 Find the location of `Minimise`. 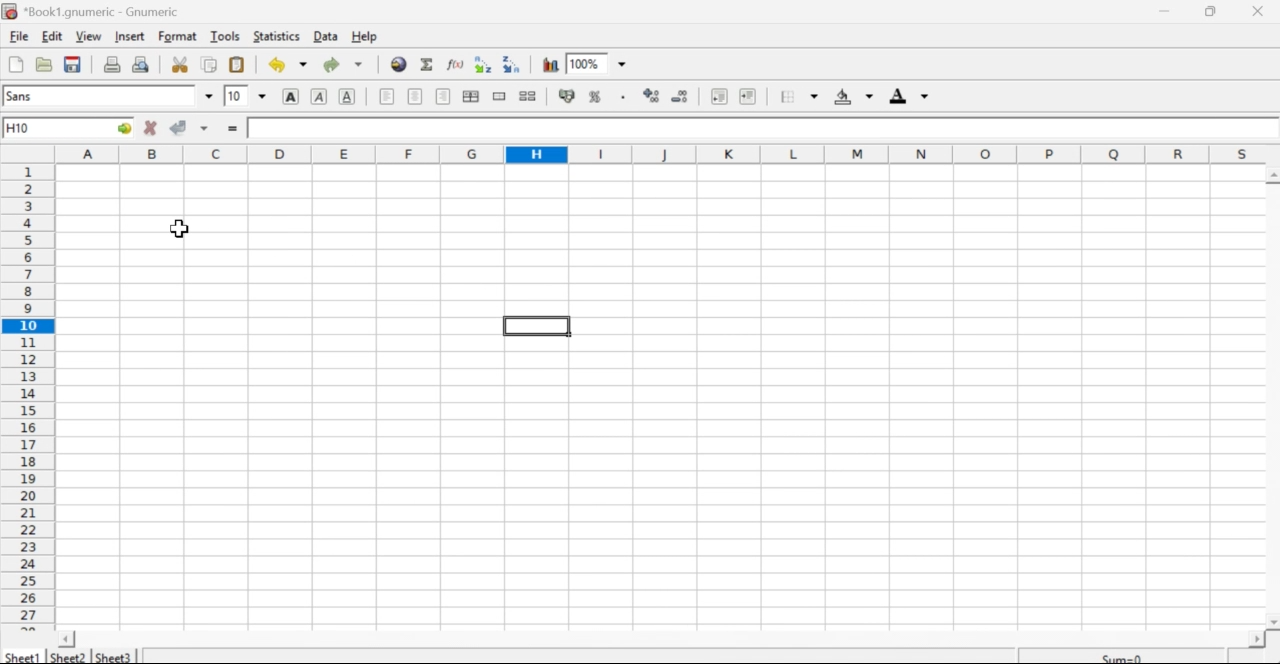

Minimise is located at coordinates (1215, 11).